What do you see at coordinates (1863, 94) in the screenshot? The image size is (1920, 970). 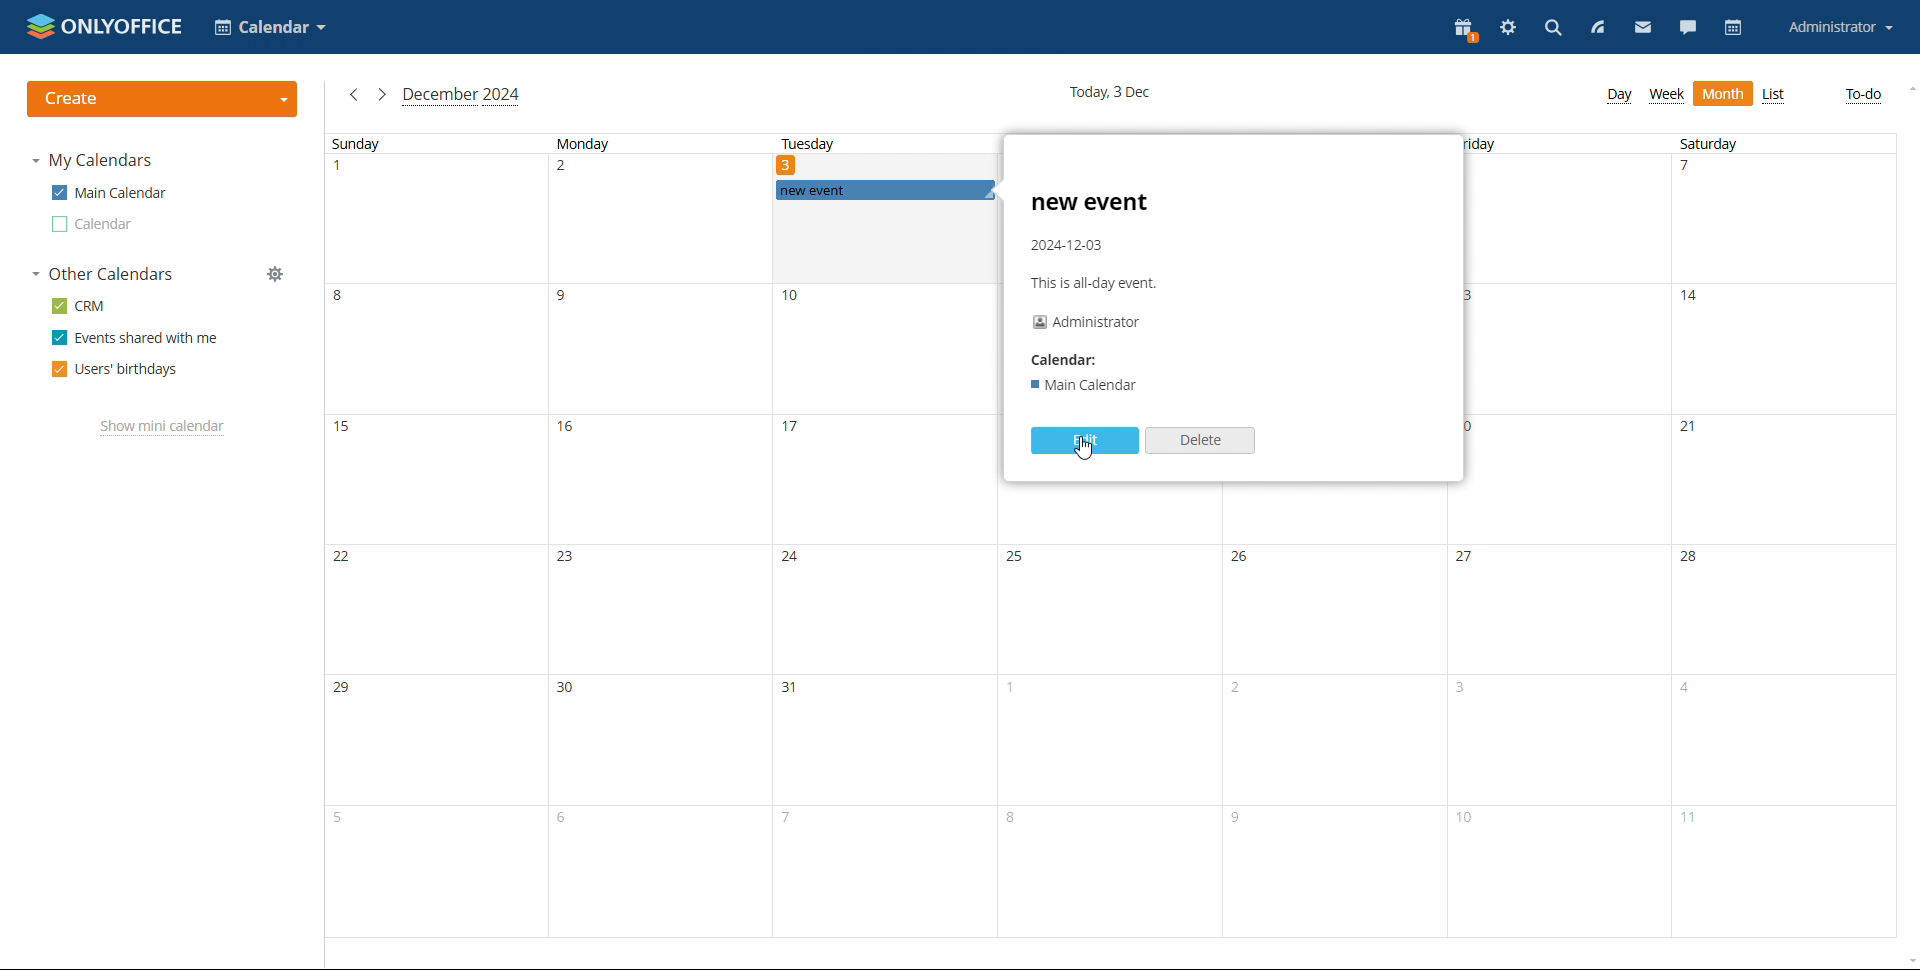 I see `to-do` at bounding box center [1863, 94].